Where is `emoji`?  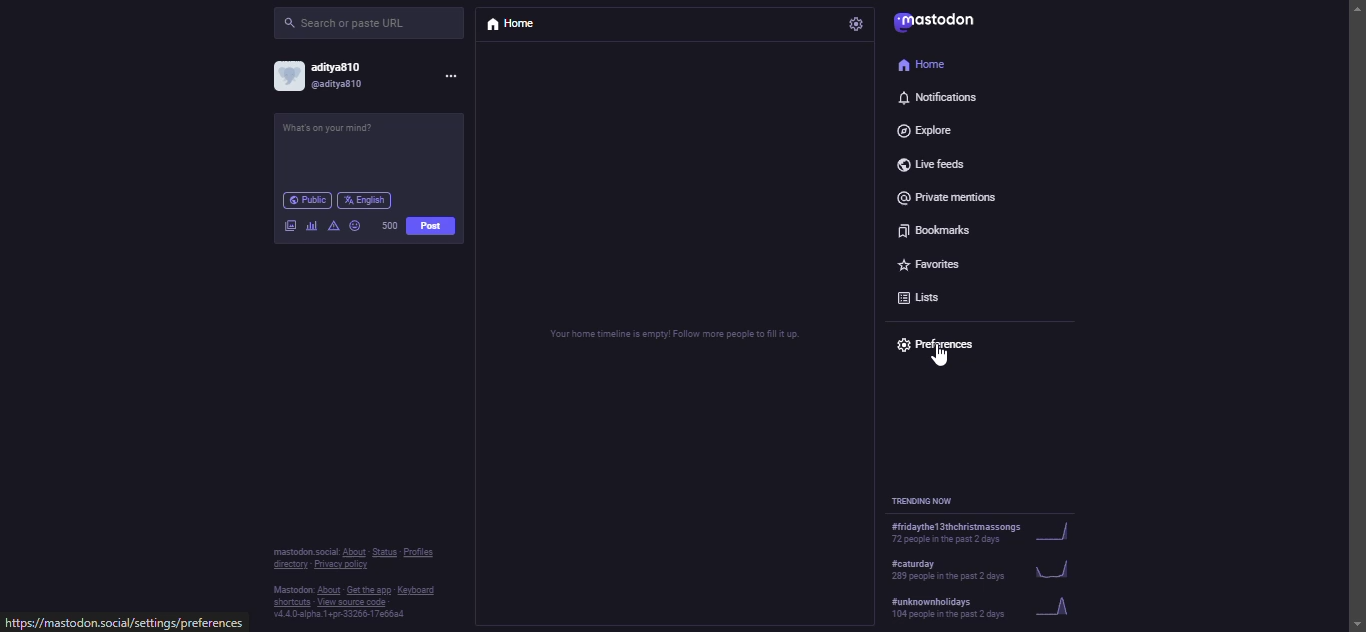 emoji is located at coordinates (354, 224).